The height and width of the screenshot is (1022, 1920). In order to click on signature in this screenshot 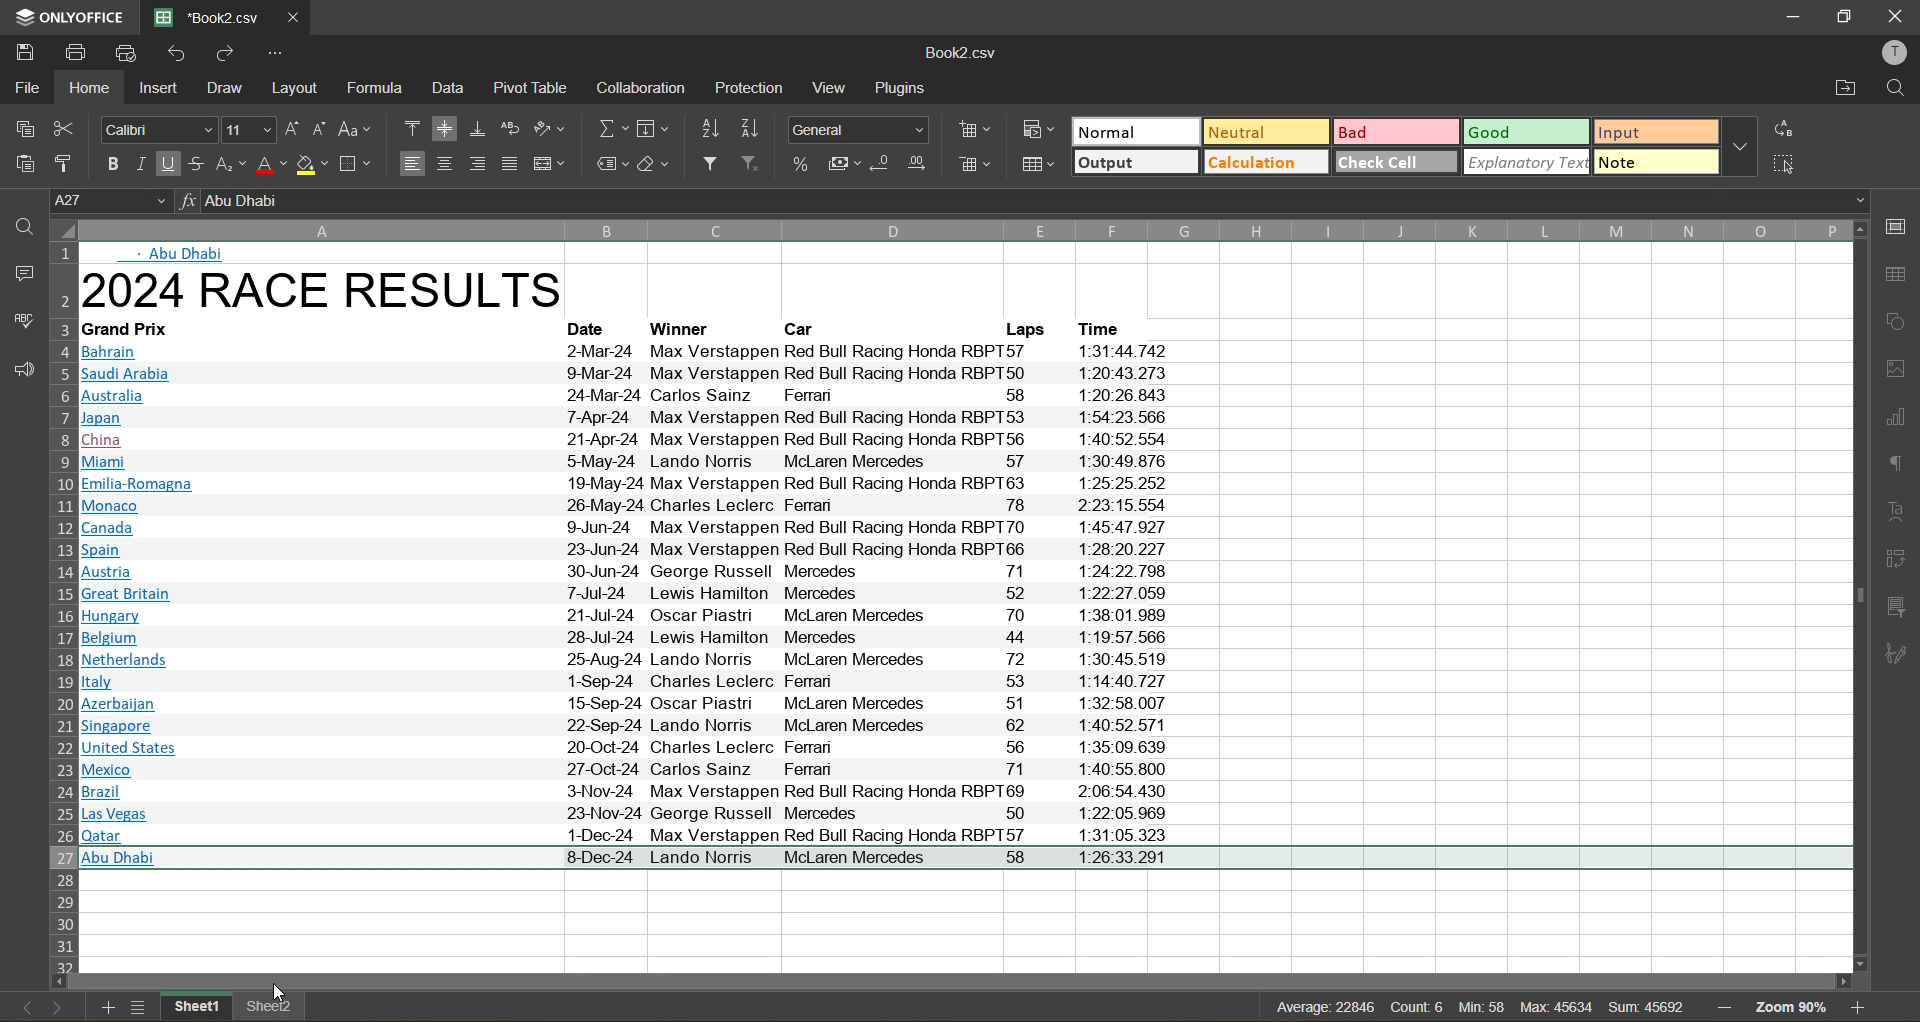, I will do `click(1900, 653)`.